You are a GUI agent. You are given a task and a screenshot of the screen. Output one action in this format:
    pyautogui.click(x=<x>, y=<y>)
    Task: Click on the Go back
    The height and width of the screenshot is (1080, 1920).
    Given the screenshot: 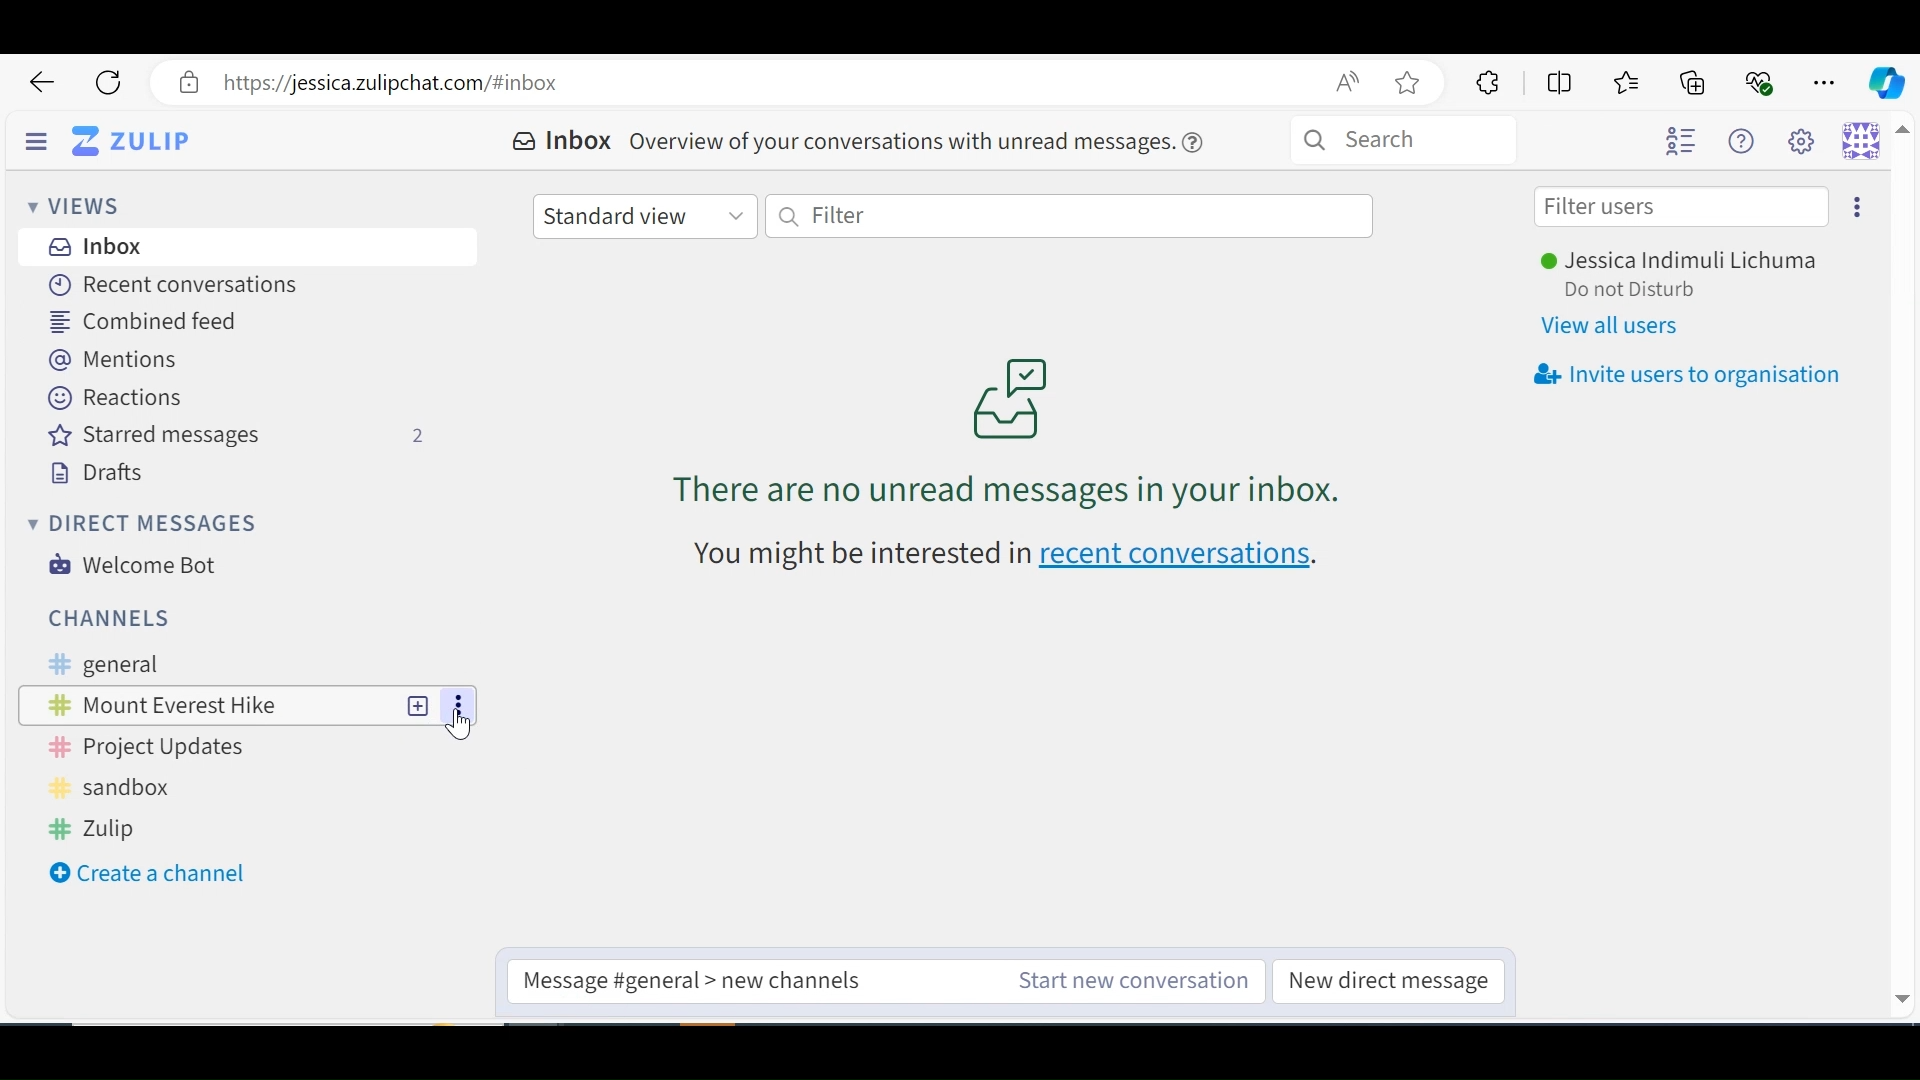 What is the action you would take?
    pyautogui.click(x=43, y=83)
    